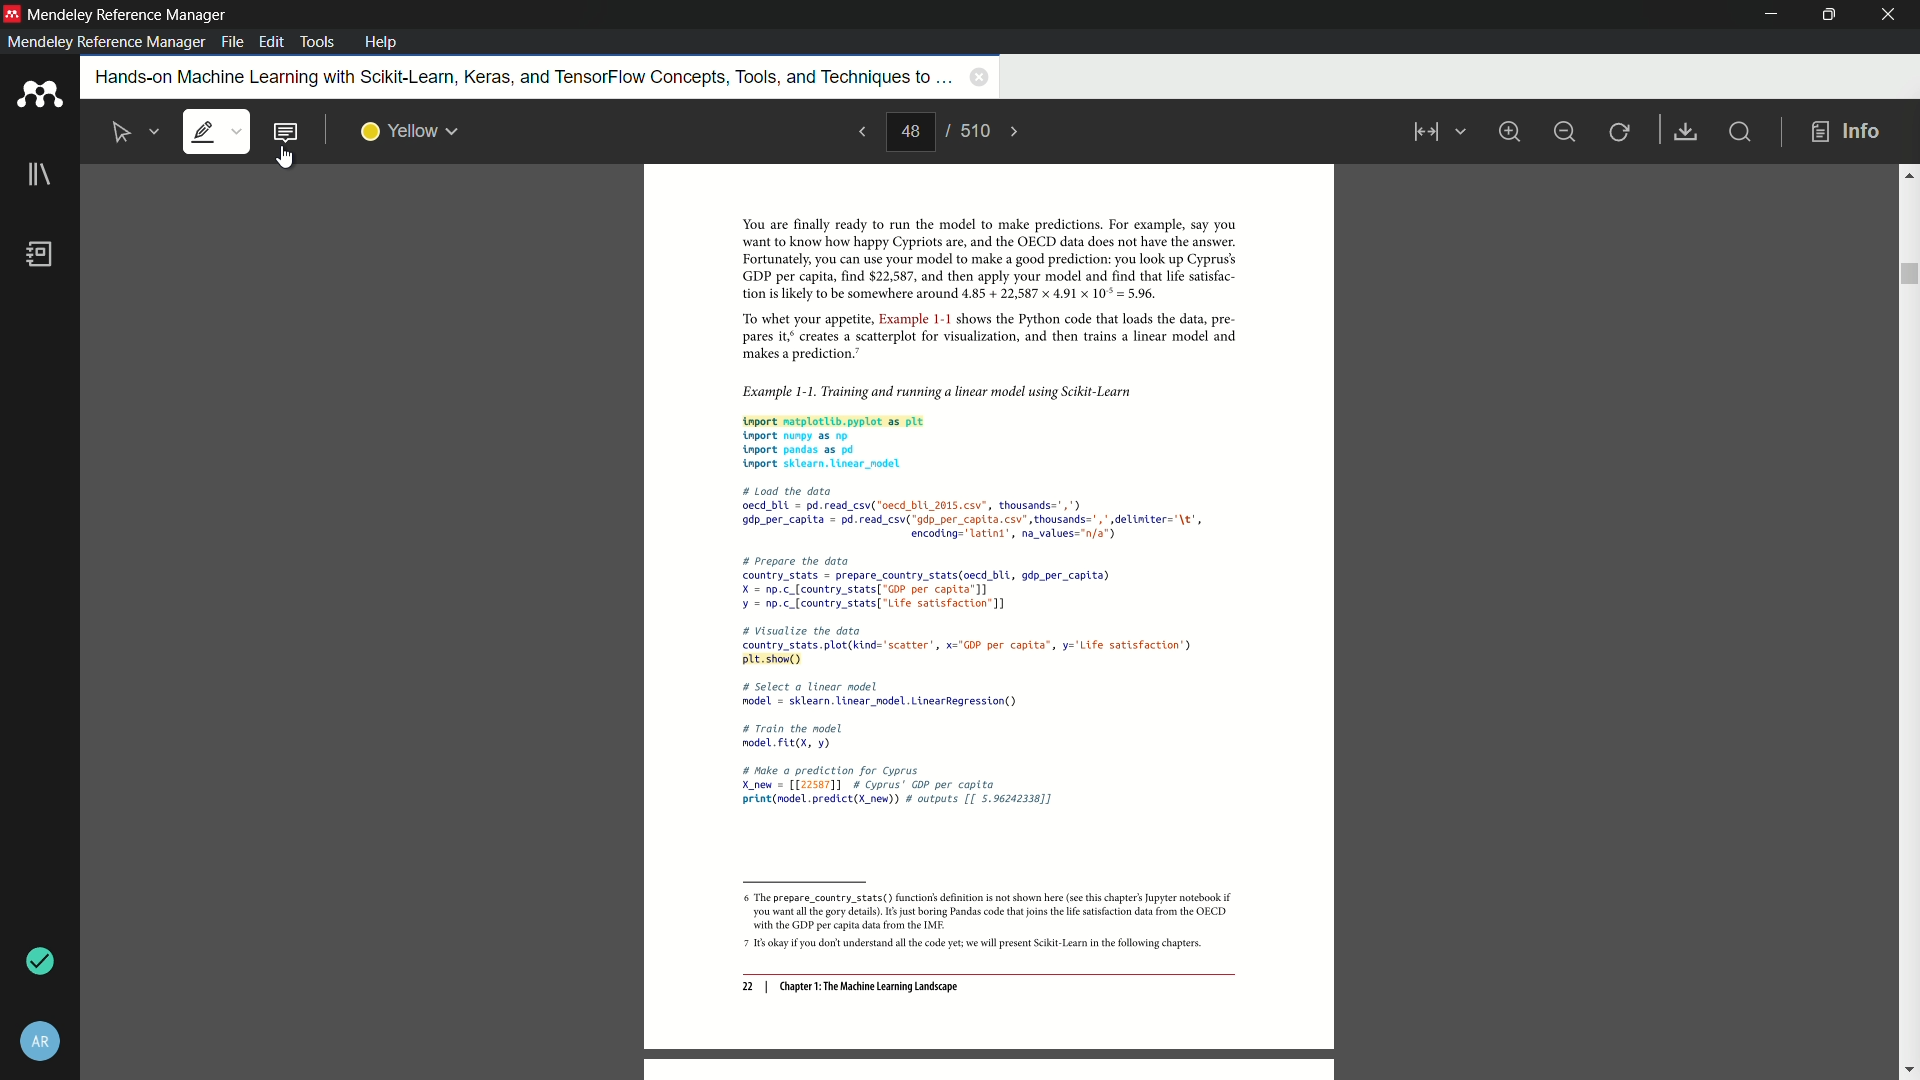  What do you see at coordinates (106, 42) in the screenshot?
I see `mendeley reference manager` at bounding box center [106, 42].